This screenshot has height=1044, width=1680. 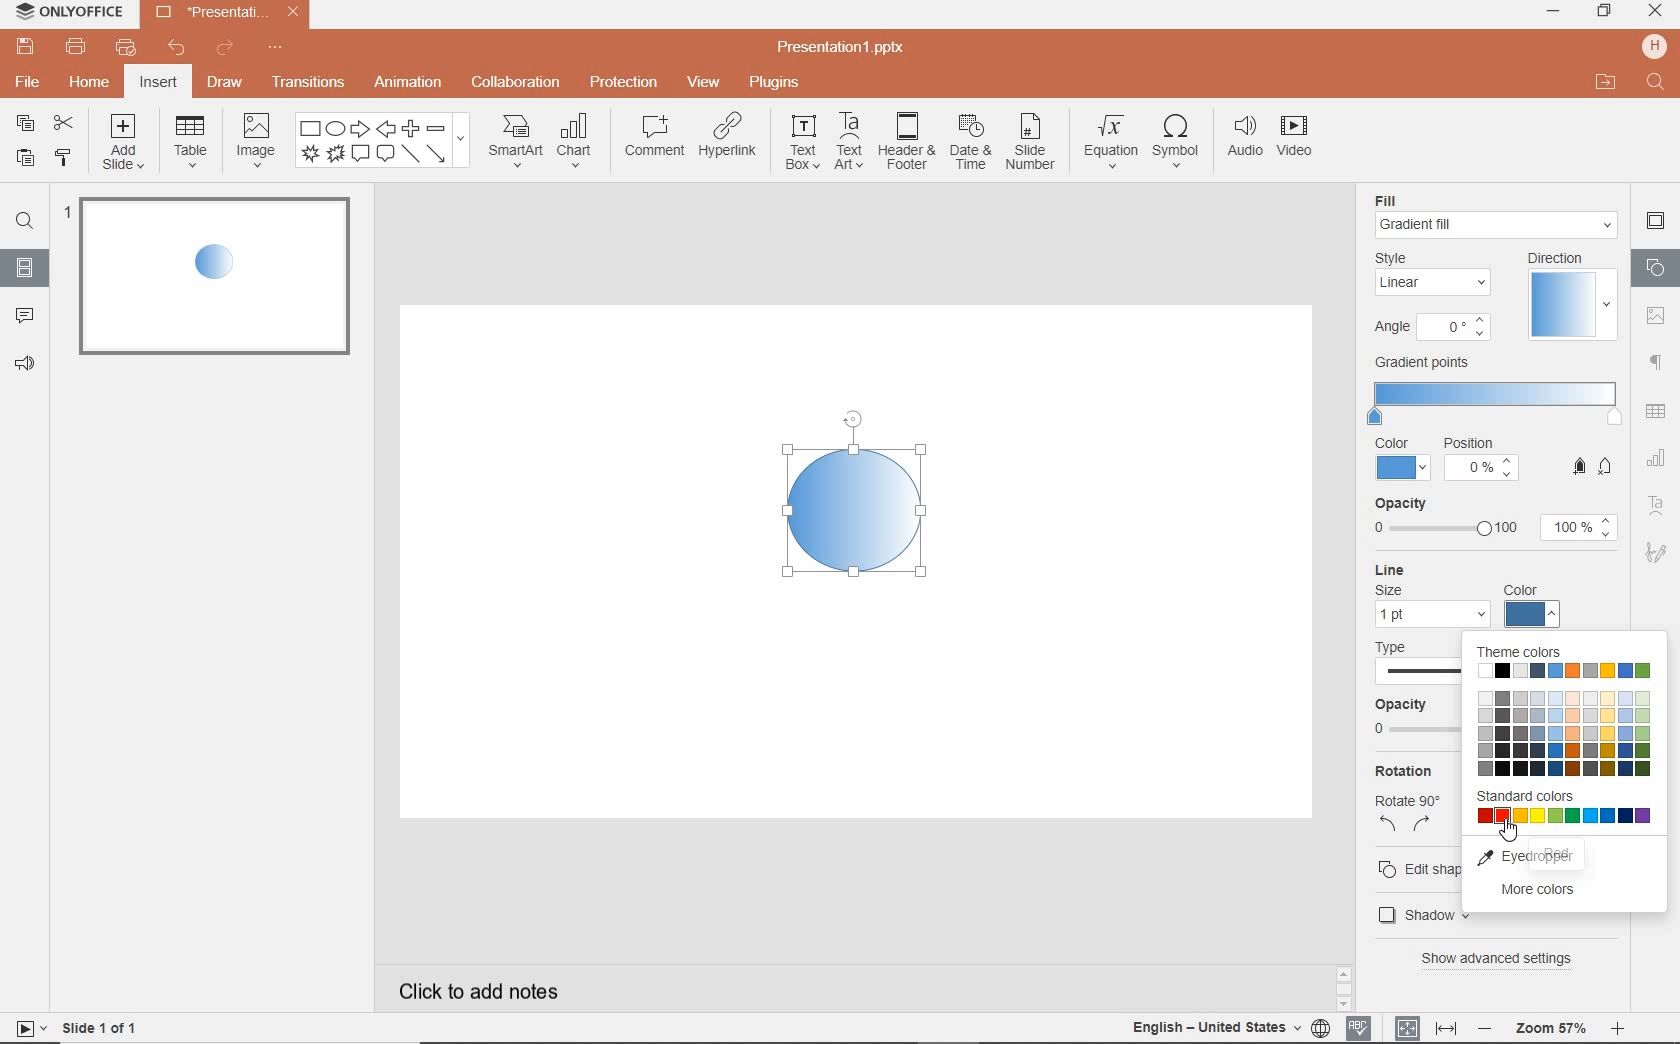 I want to click on more colors, so click(x=1555, y=894).